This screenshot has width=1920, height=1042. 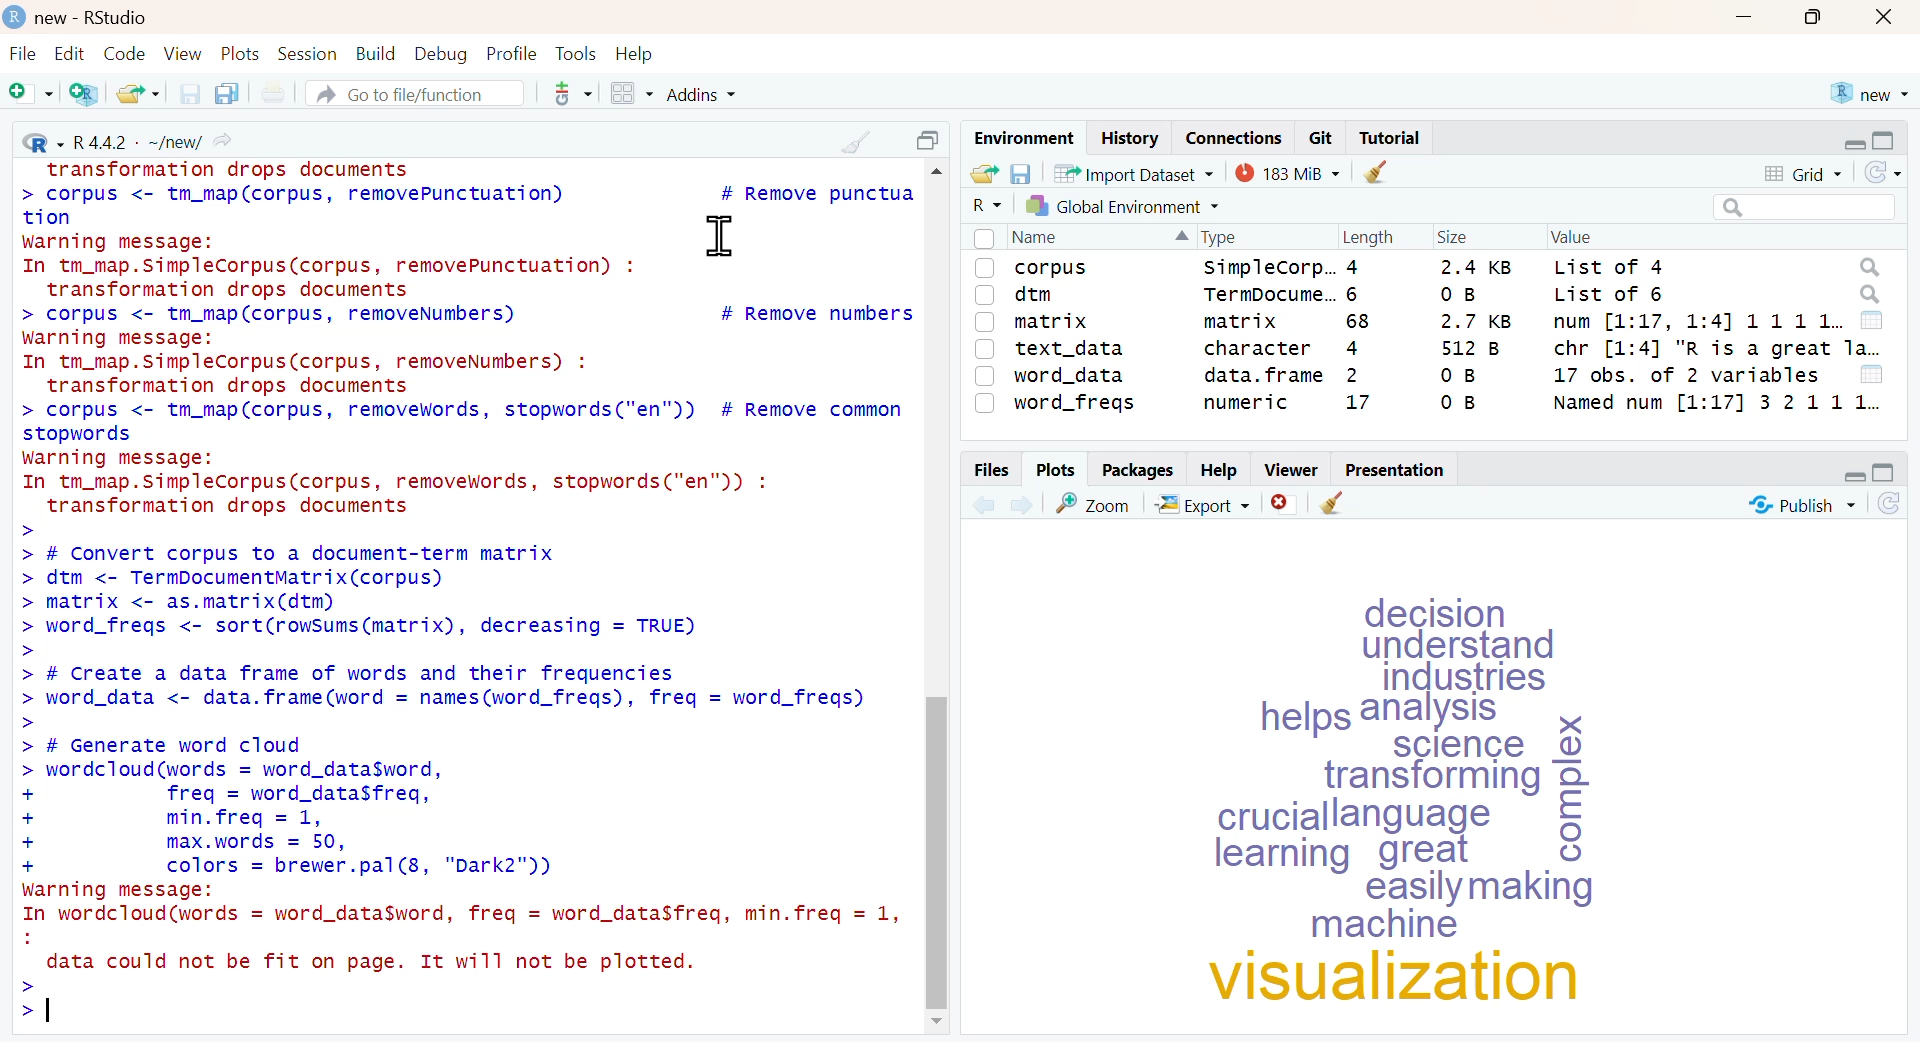 I want to click on new, so click(x=1867, y=93).